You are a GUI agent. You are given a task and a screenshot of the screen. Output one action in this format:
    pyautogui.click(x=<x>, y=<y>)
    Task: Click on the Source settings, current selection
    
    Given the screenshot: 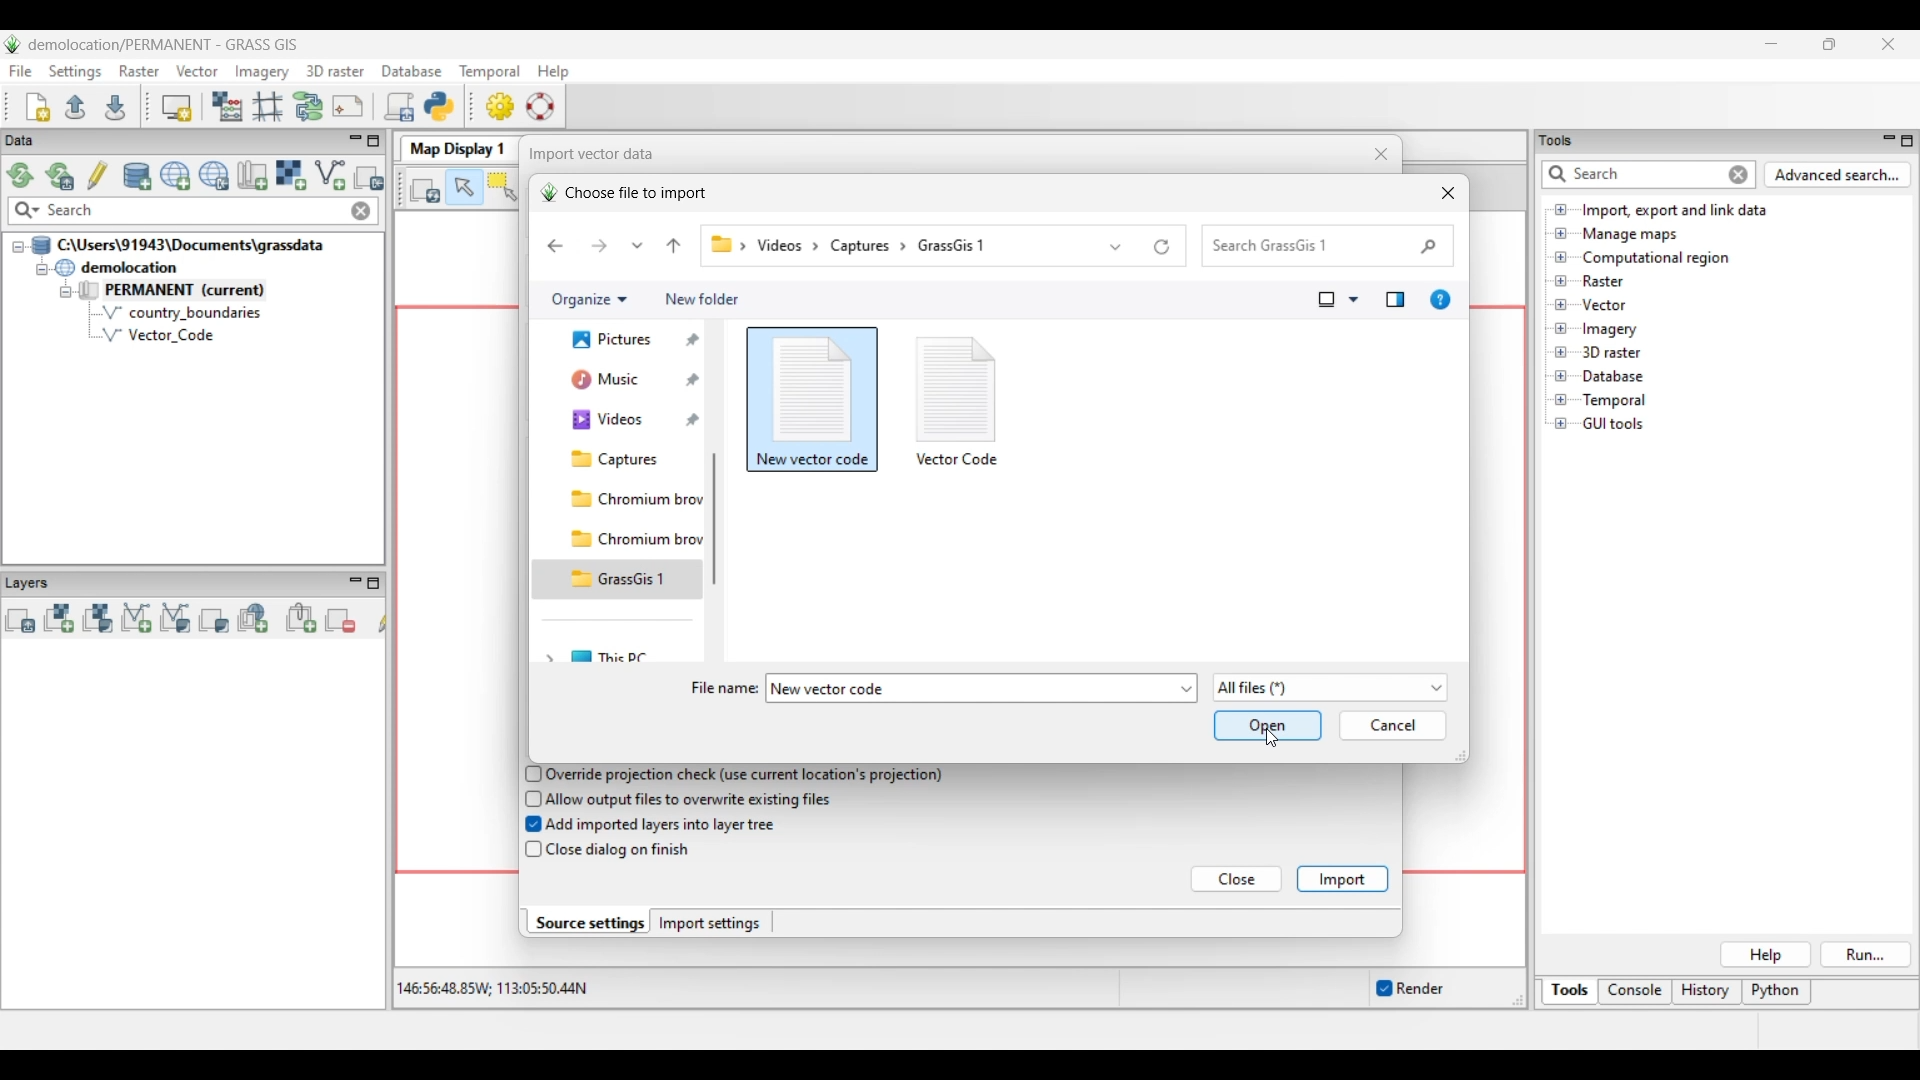 What is the action you would take?
    pyautogui.click(x=588, y=922)
    